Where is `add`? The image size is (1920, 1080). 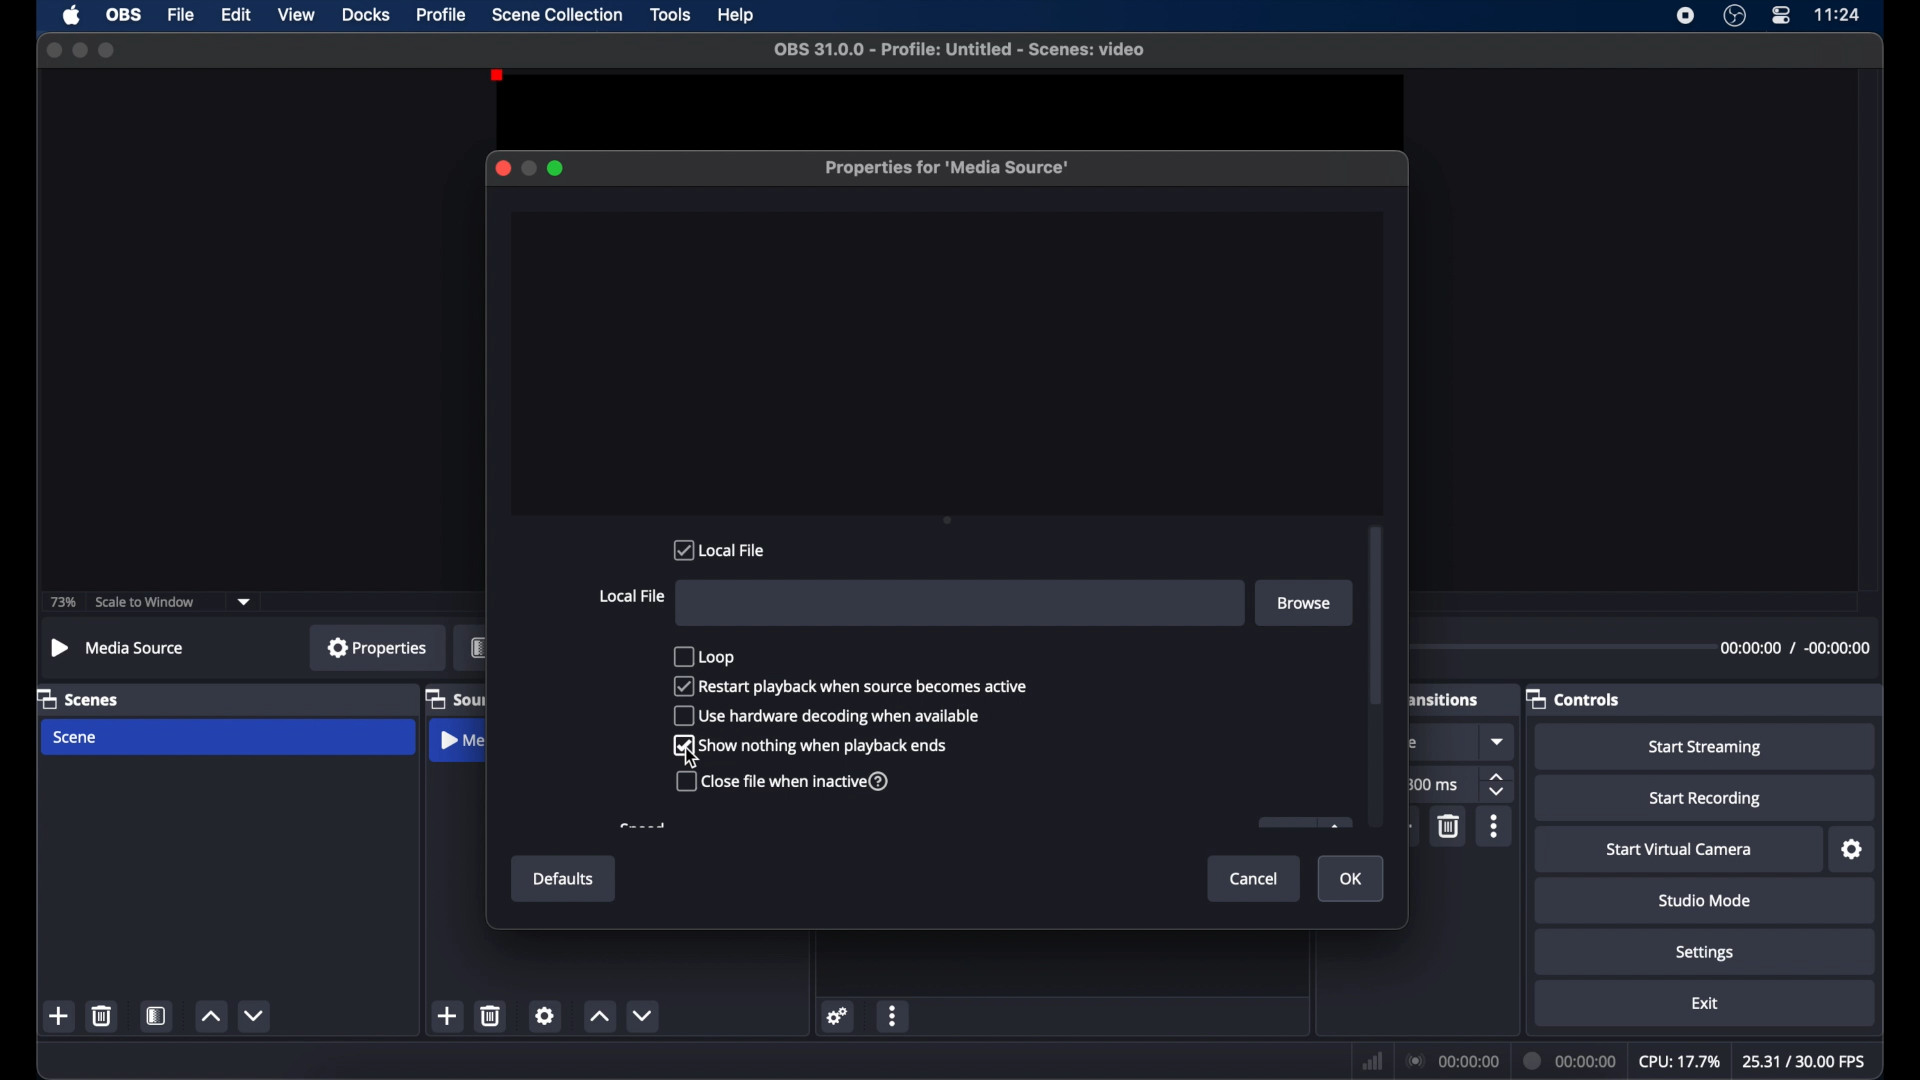 add is located at coordinates (445, 1016).